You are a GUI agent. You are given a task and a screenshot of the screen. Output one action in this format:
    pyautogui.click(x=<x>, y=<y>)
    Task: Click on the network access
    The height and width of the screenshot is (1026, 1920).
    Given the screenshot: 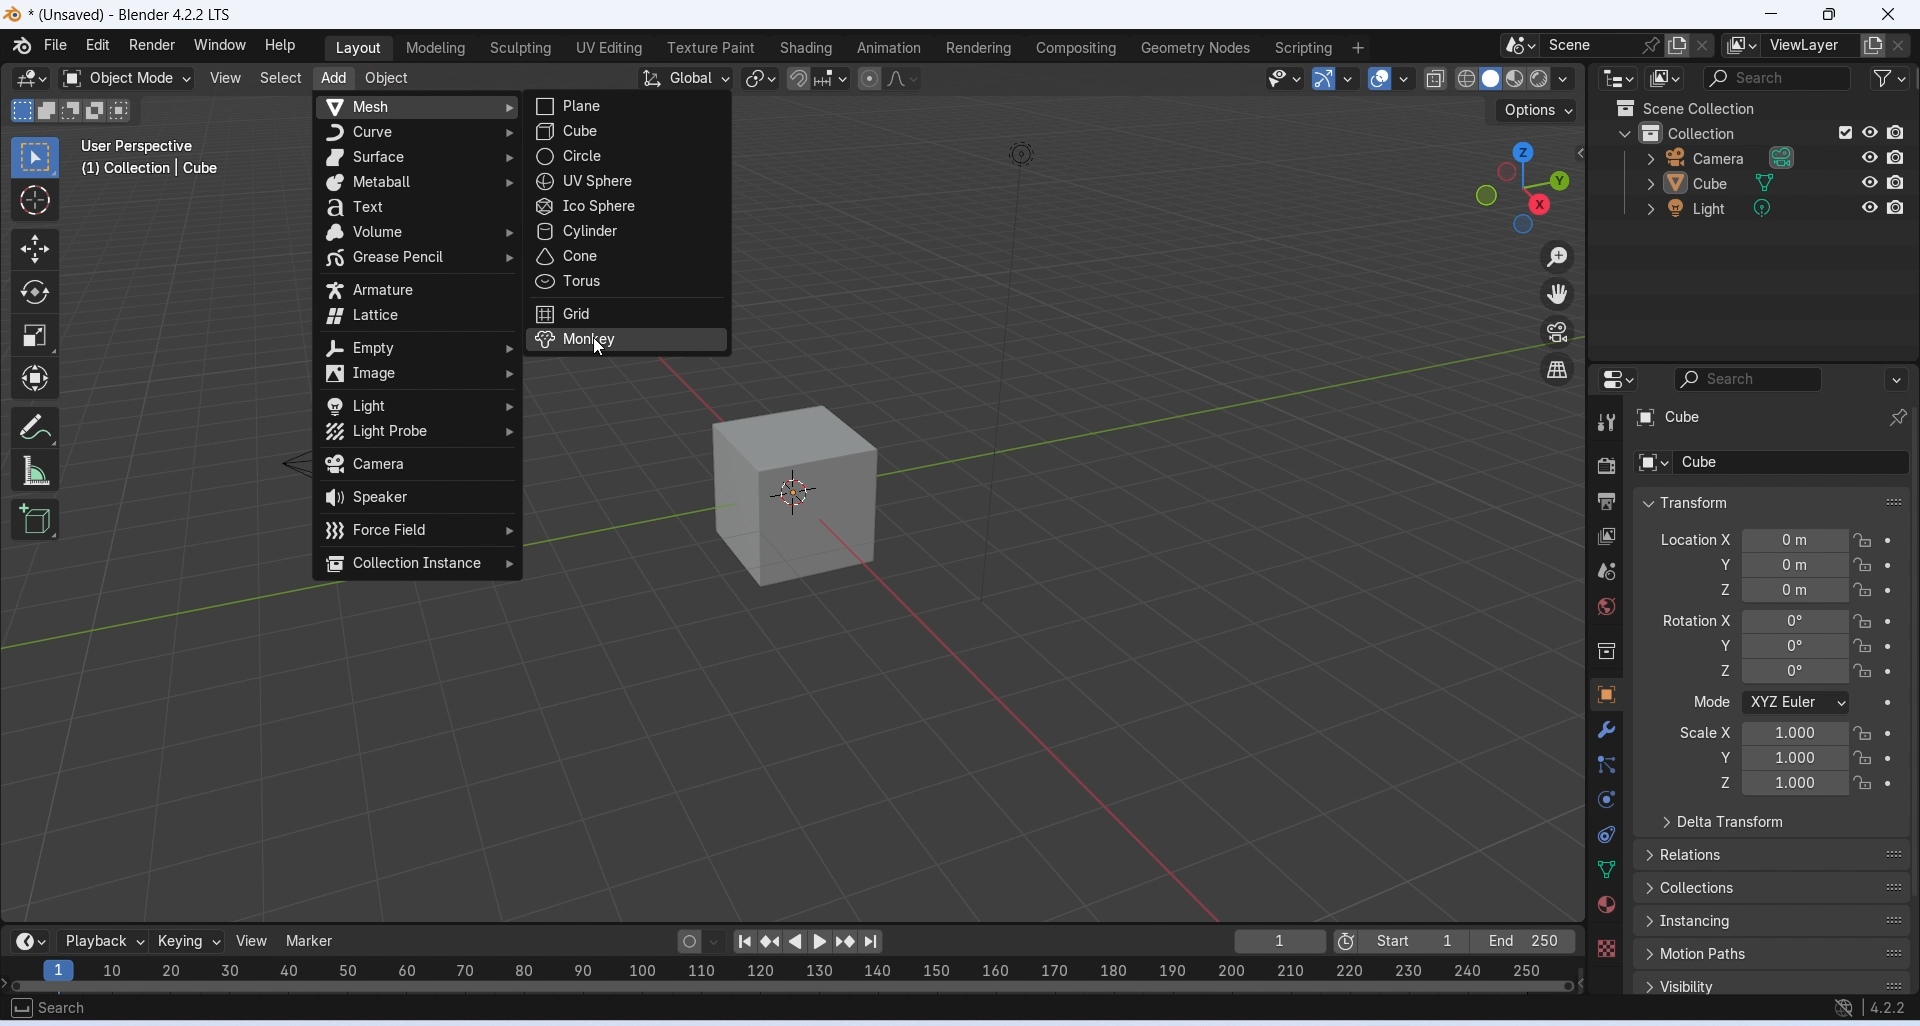 What is the action you would take?
    pyautogui.click(x=1843, y=1009)
    